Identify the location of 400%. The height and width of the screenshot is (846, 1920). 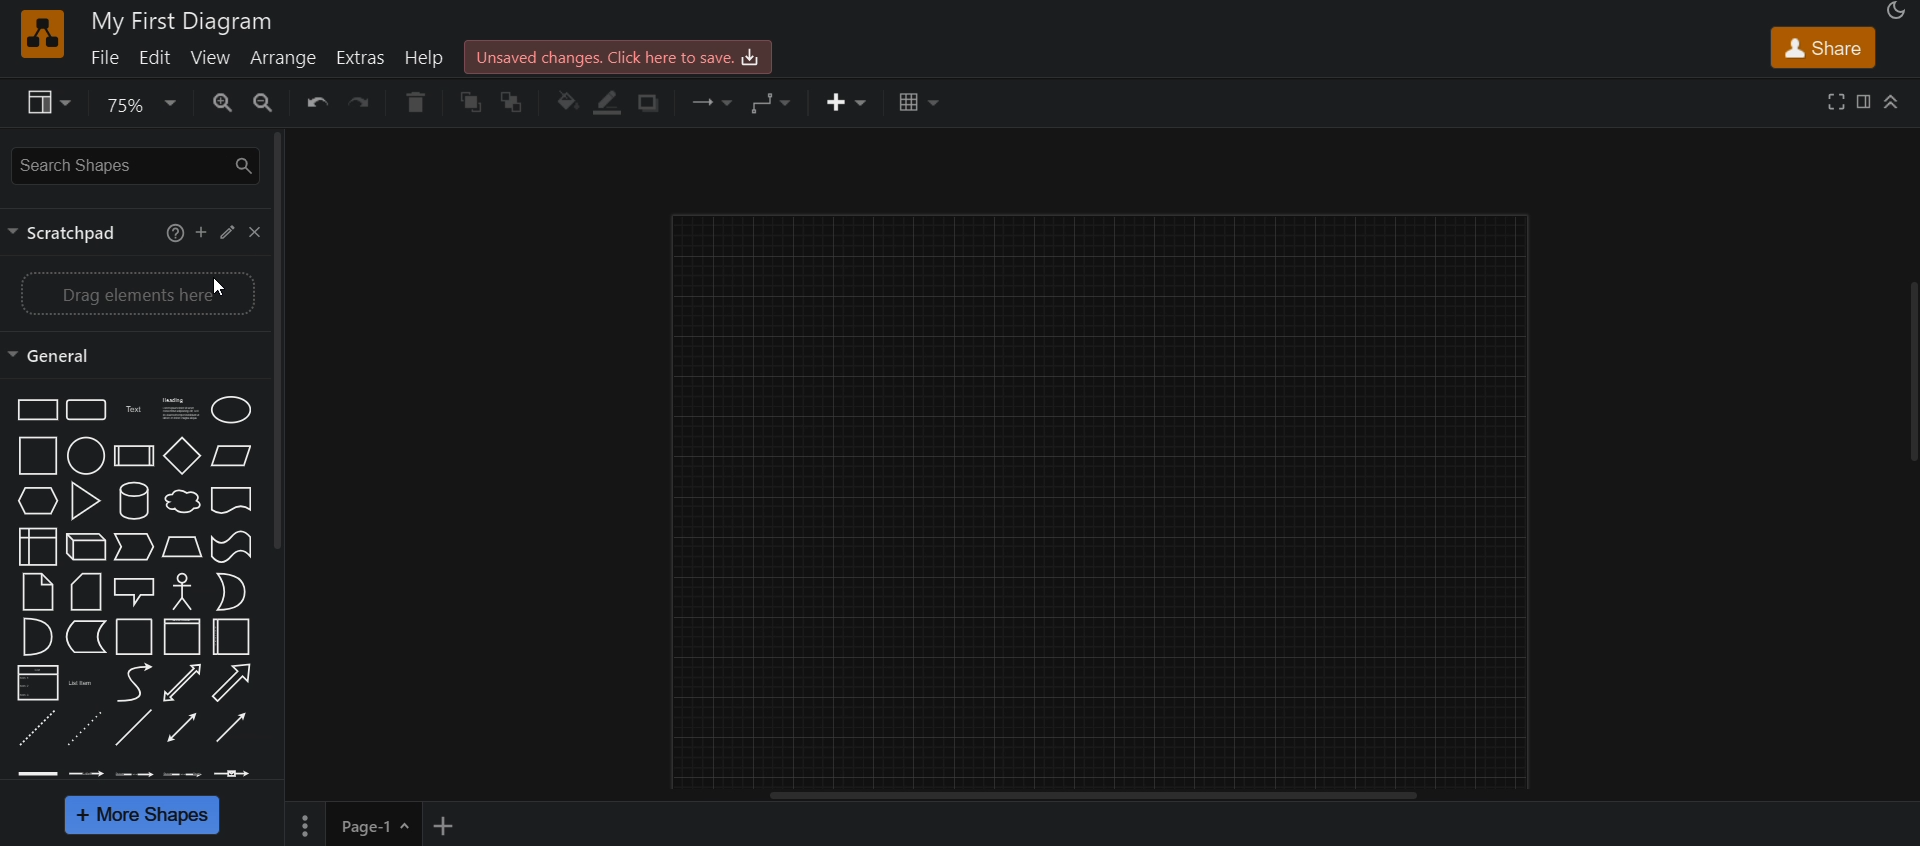
(184, 544).